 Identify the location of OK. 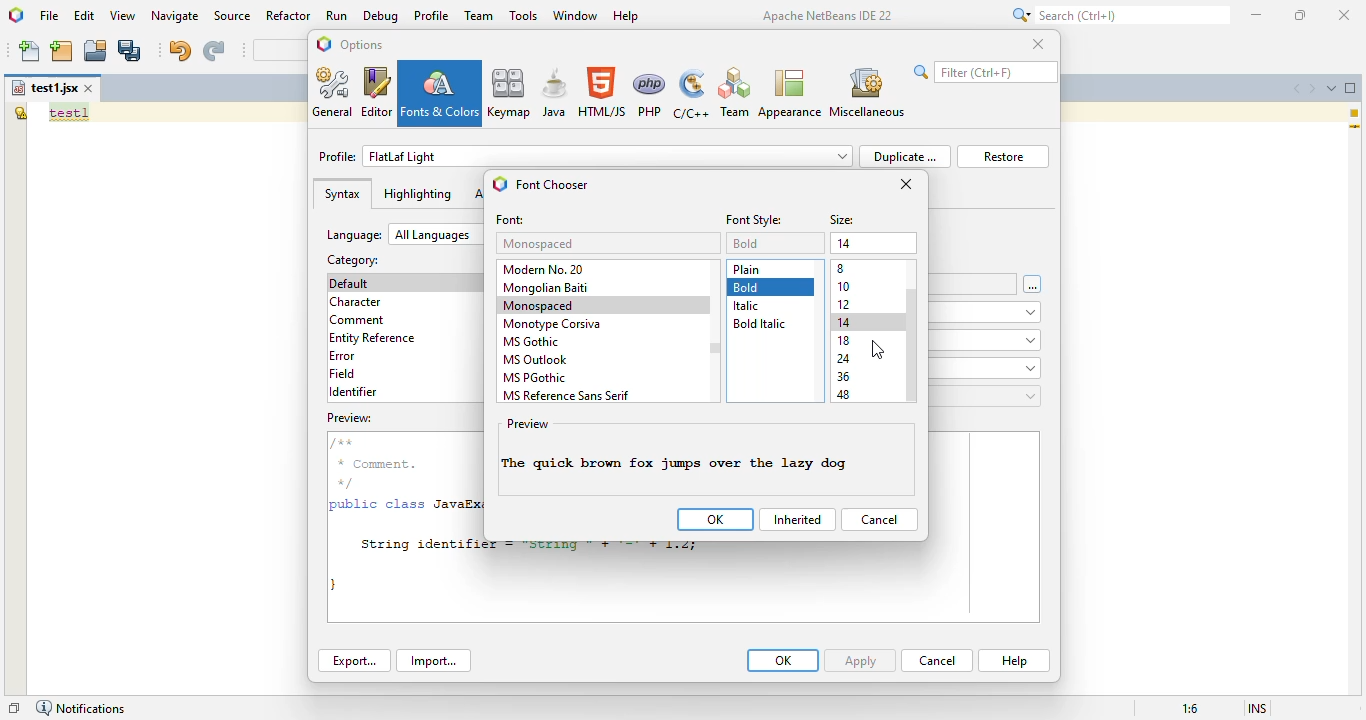
(783, 660).